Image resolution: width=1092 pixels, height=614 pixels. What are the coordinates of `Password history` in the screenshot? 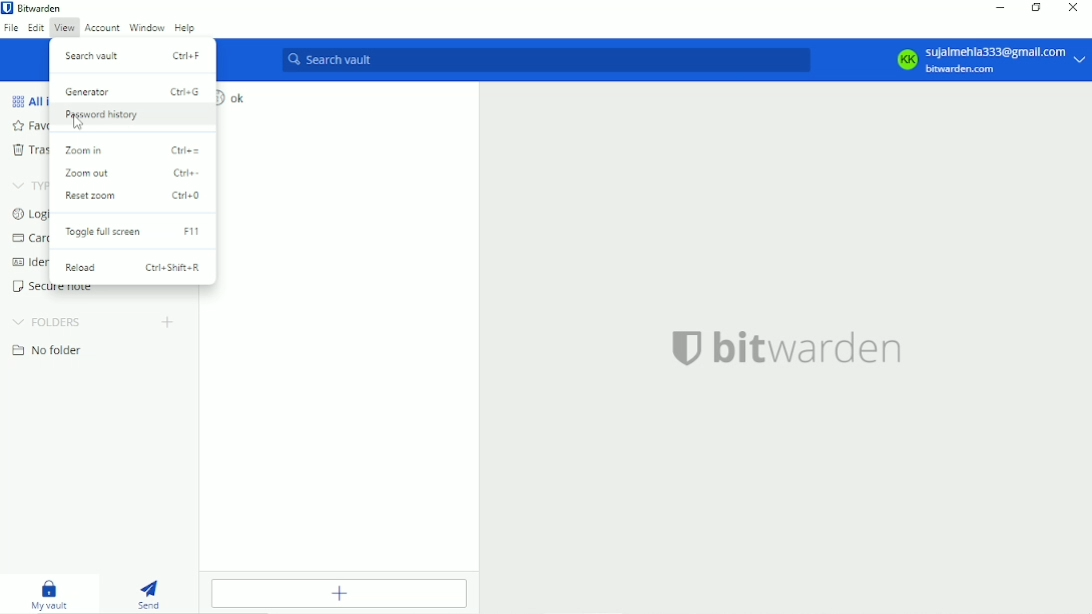 It's located at (134, 117).